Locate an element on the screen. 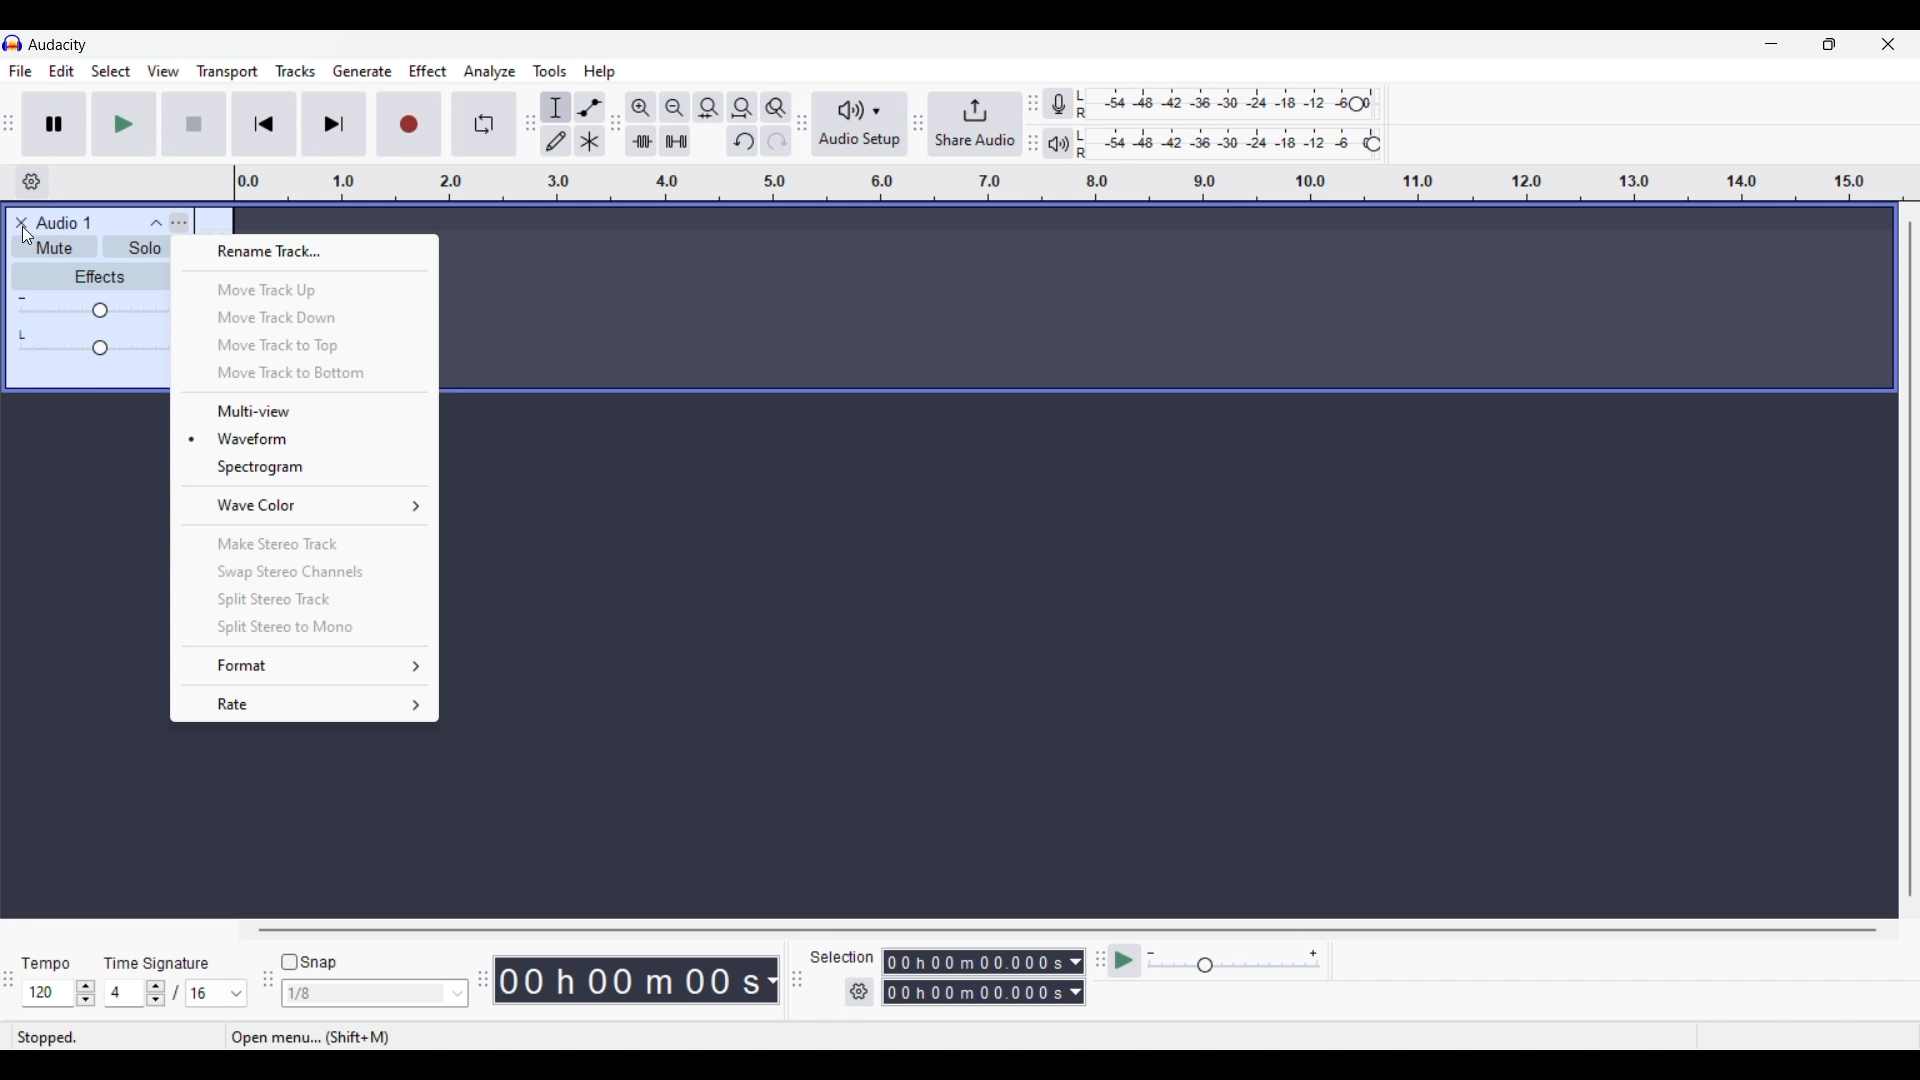  File menu is located at coordinates (20, 71).